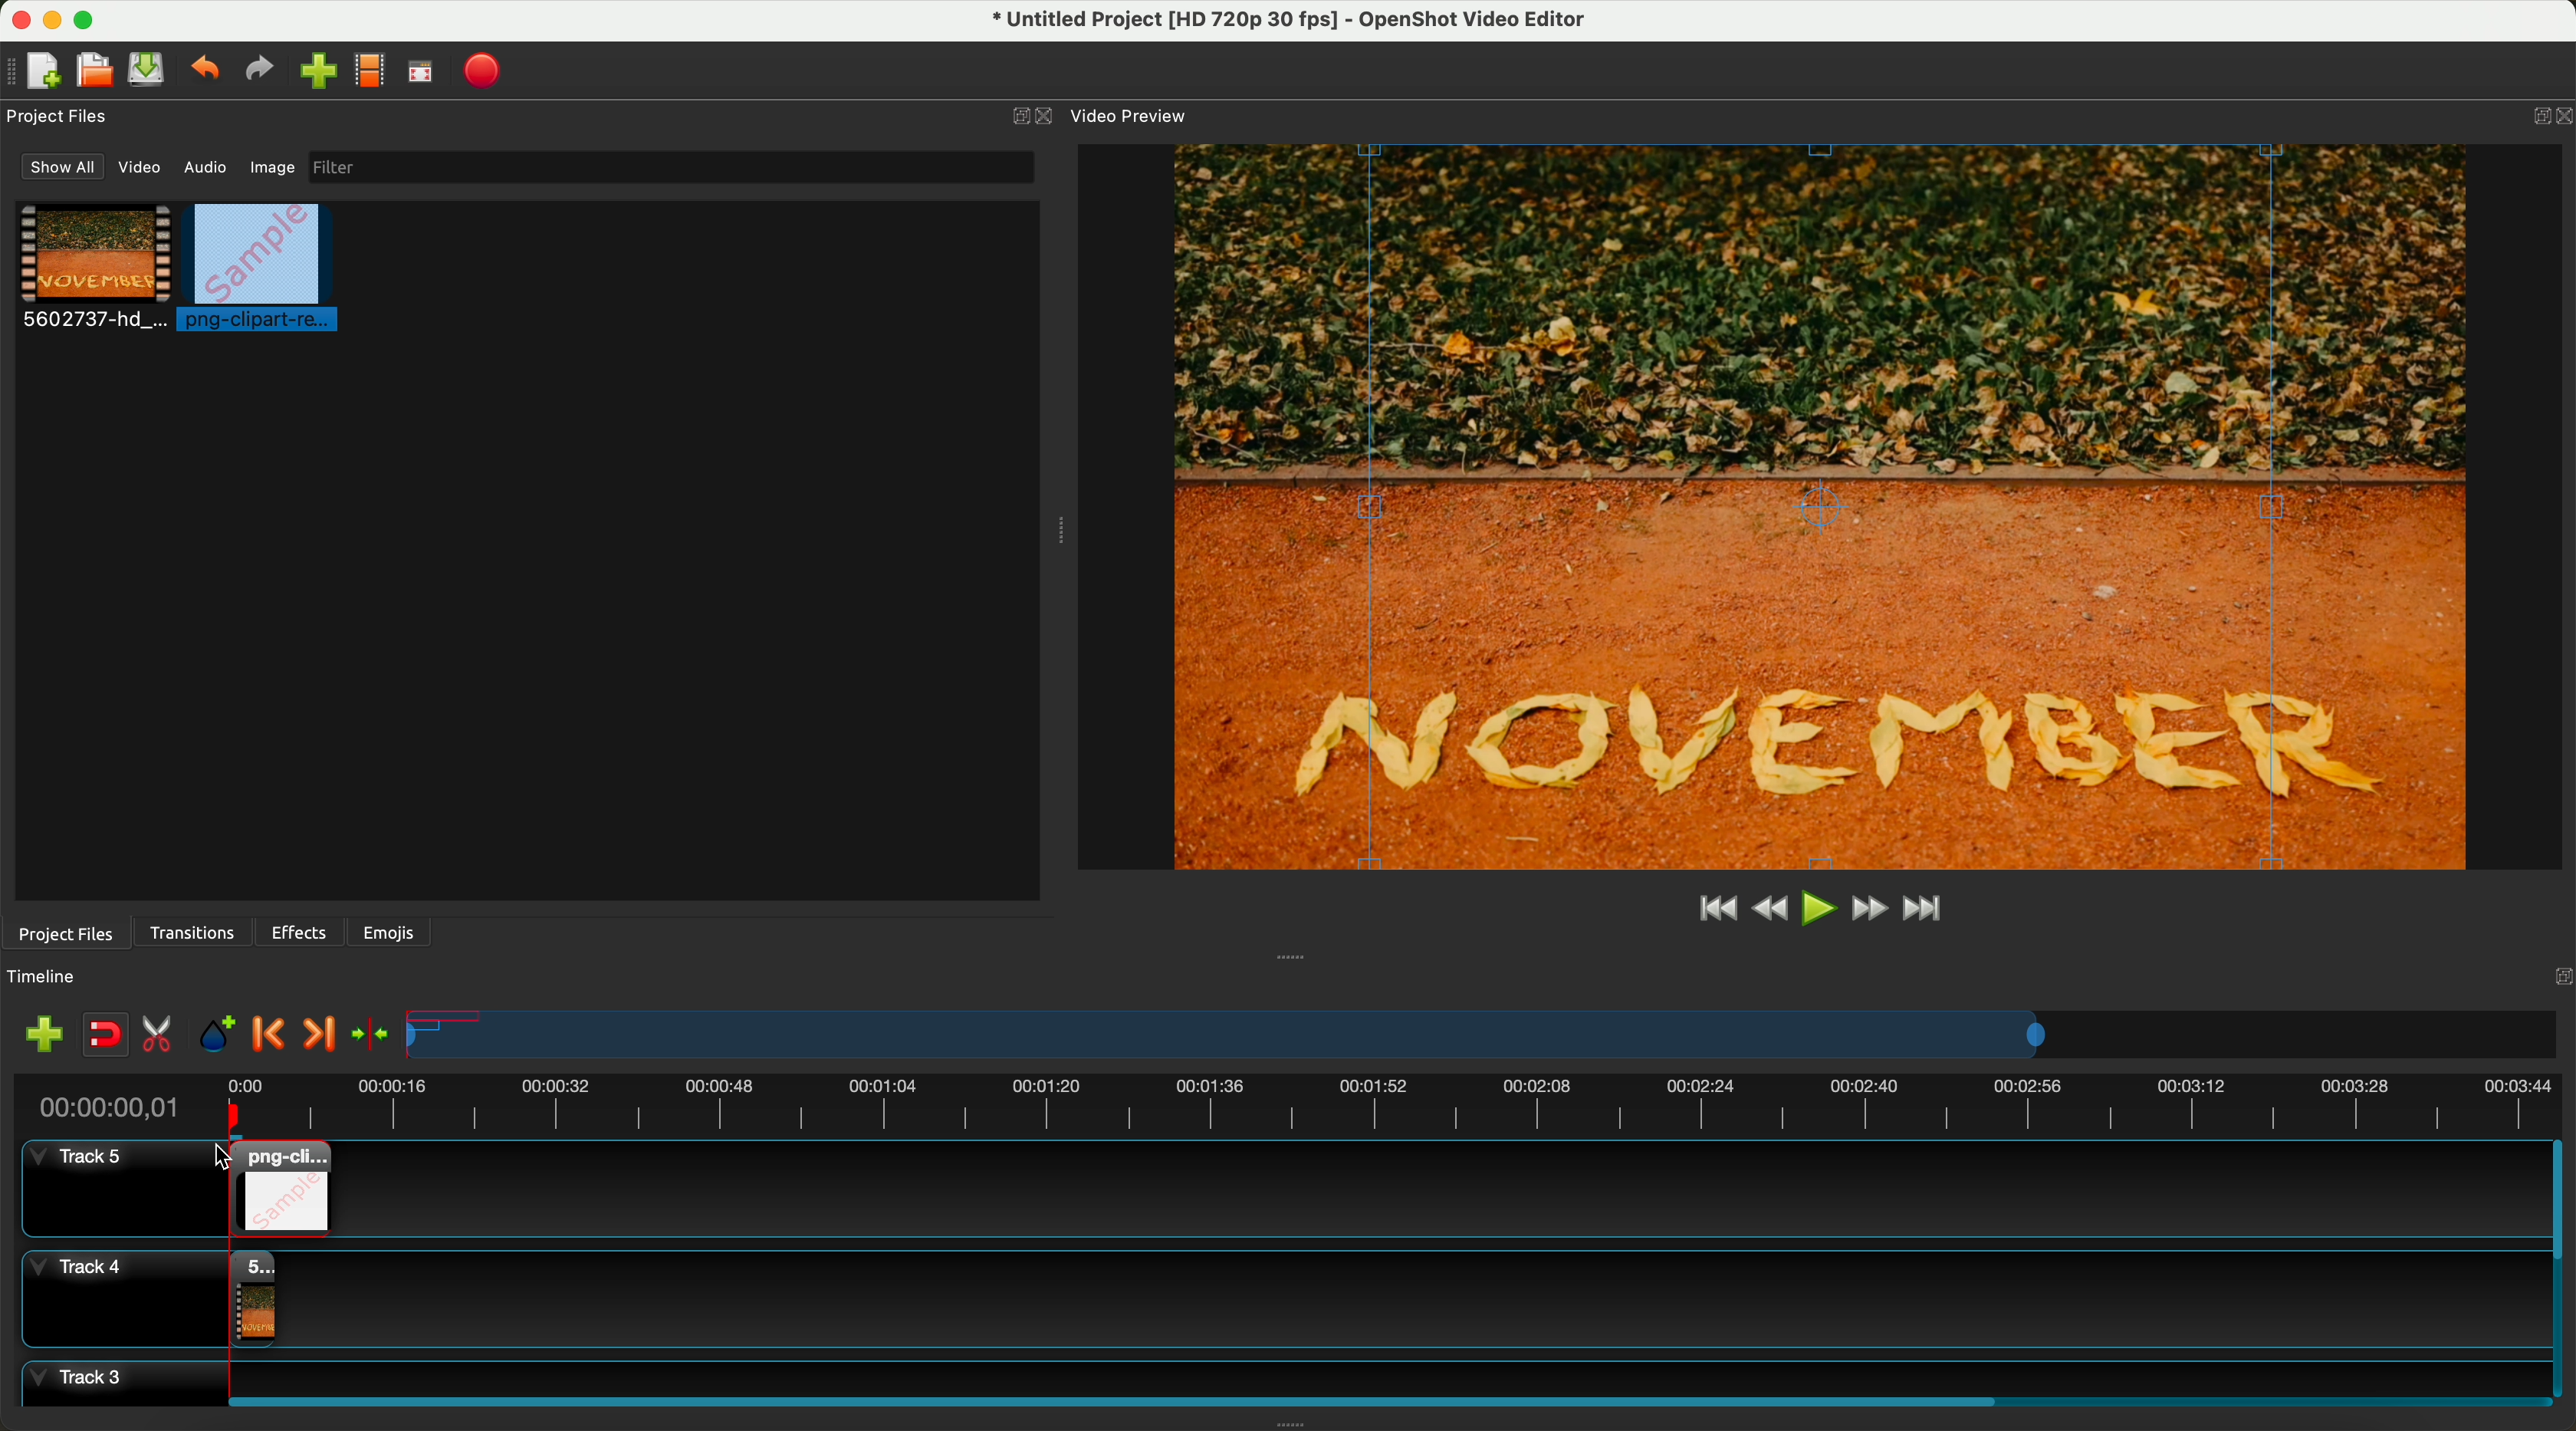 The width and height of the screenshot is (2576, 1431). I want to click on pREVIEW, so click(1831, 505).